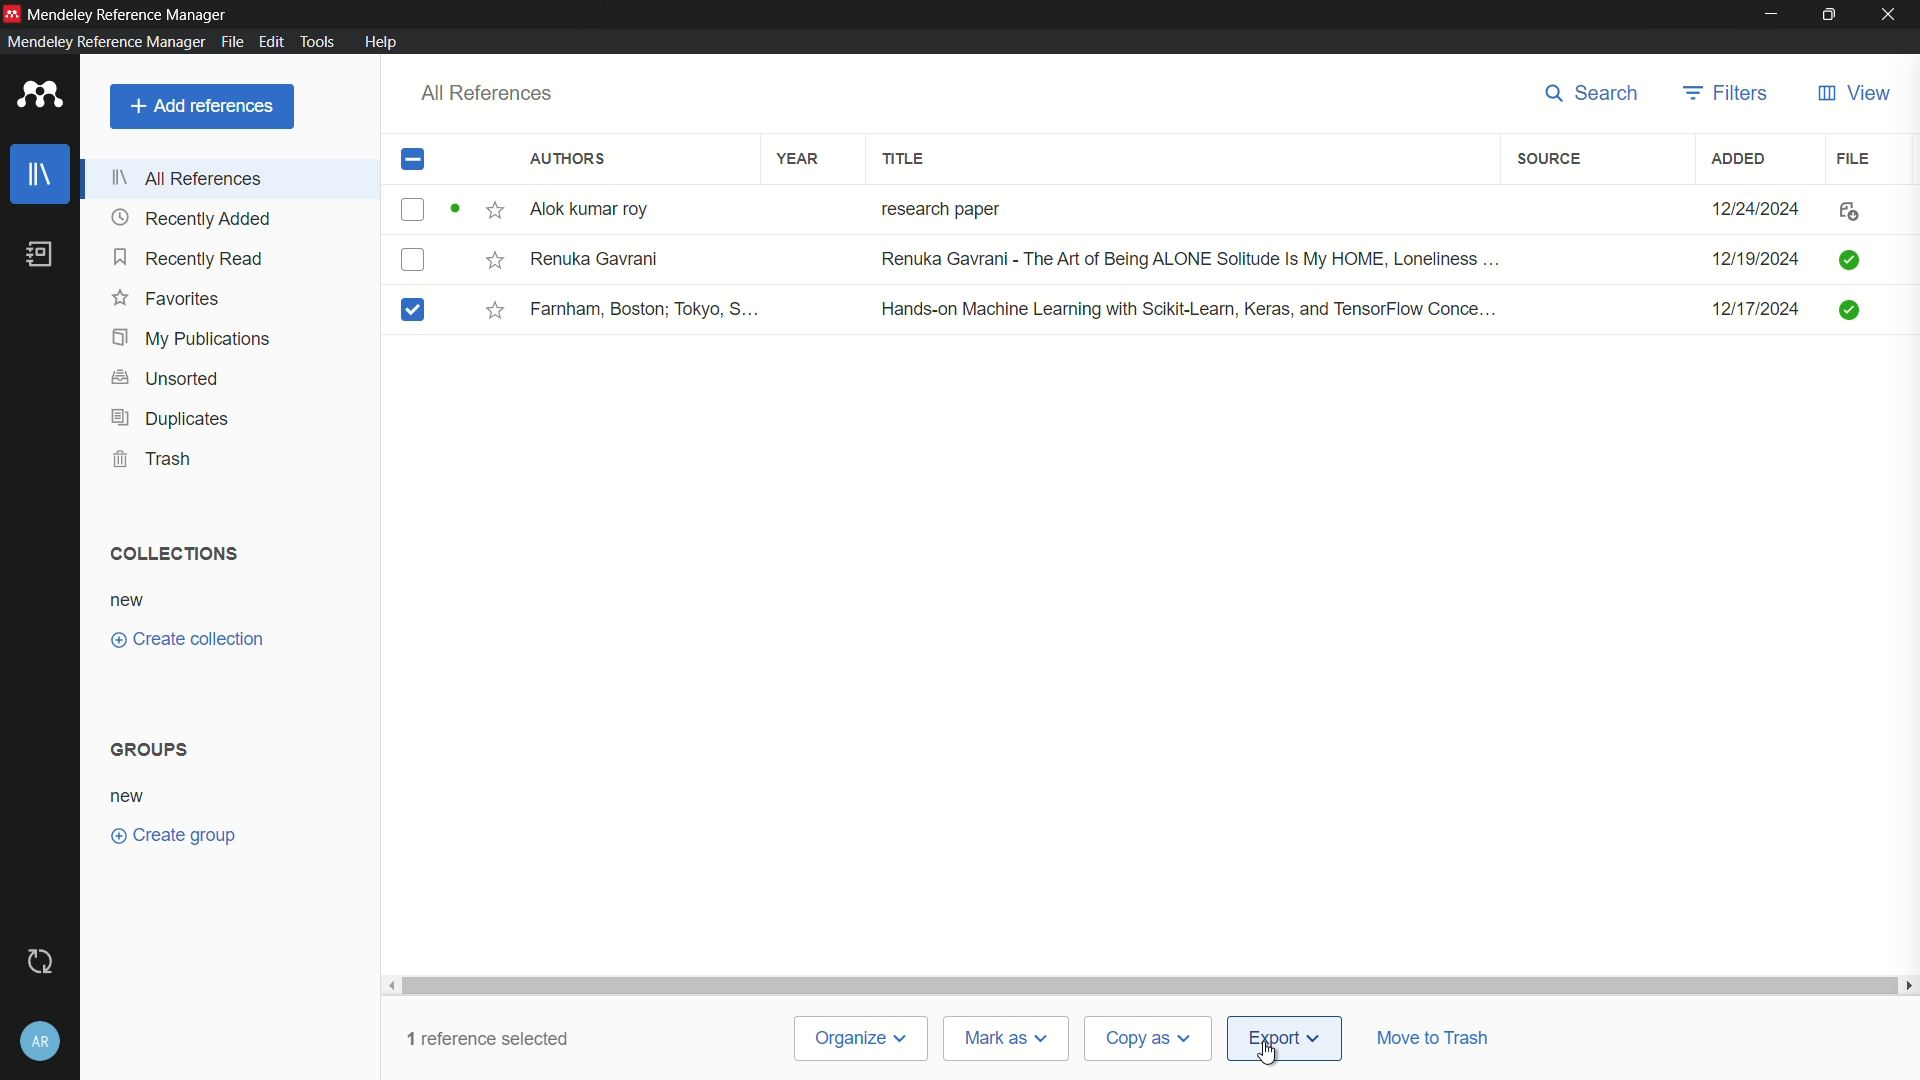 This screenshot has width=1920, height=1080. I want to click on mark as, so click(1007, 1039).